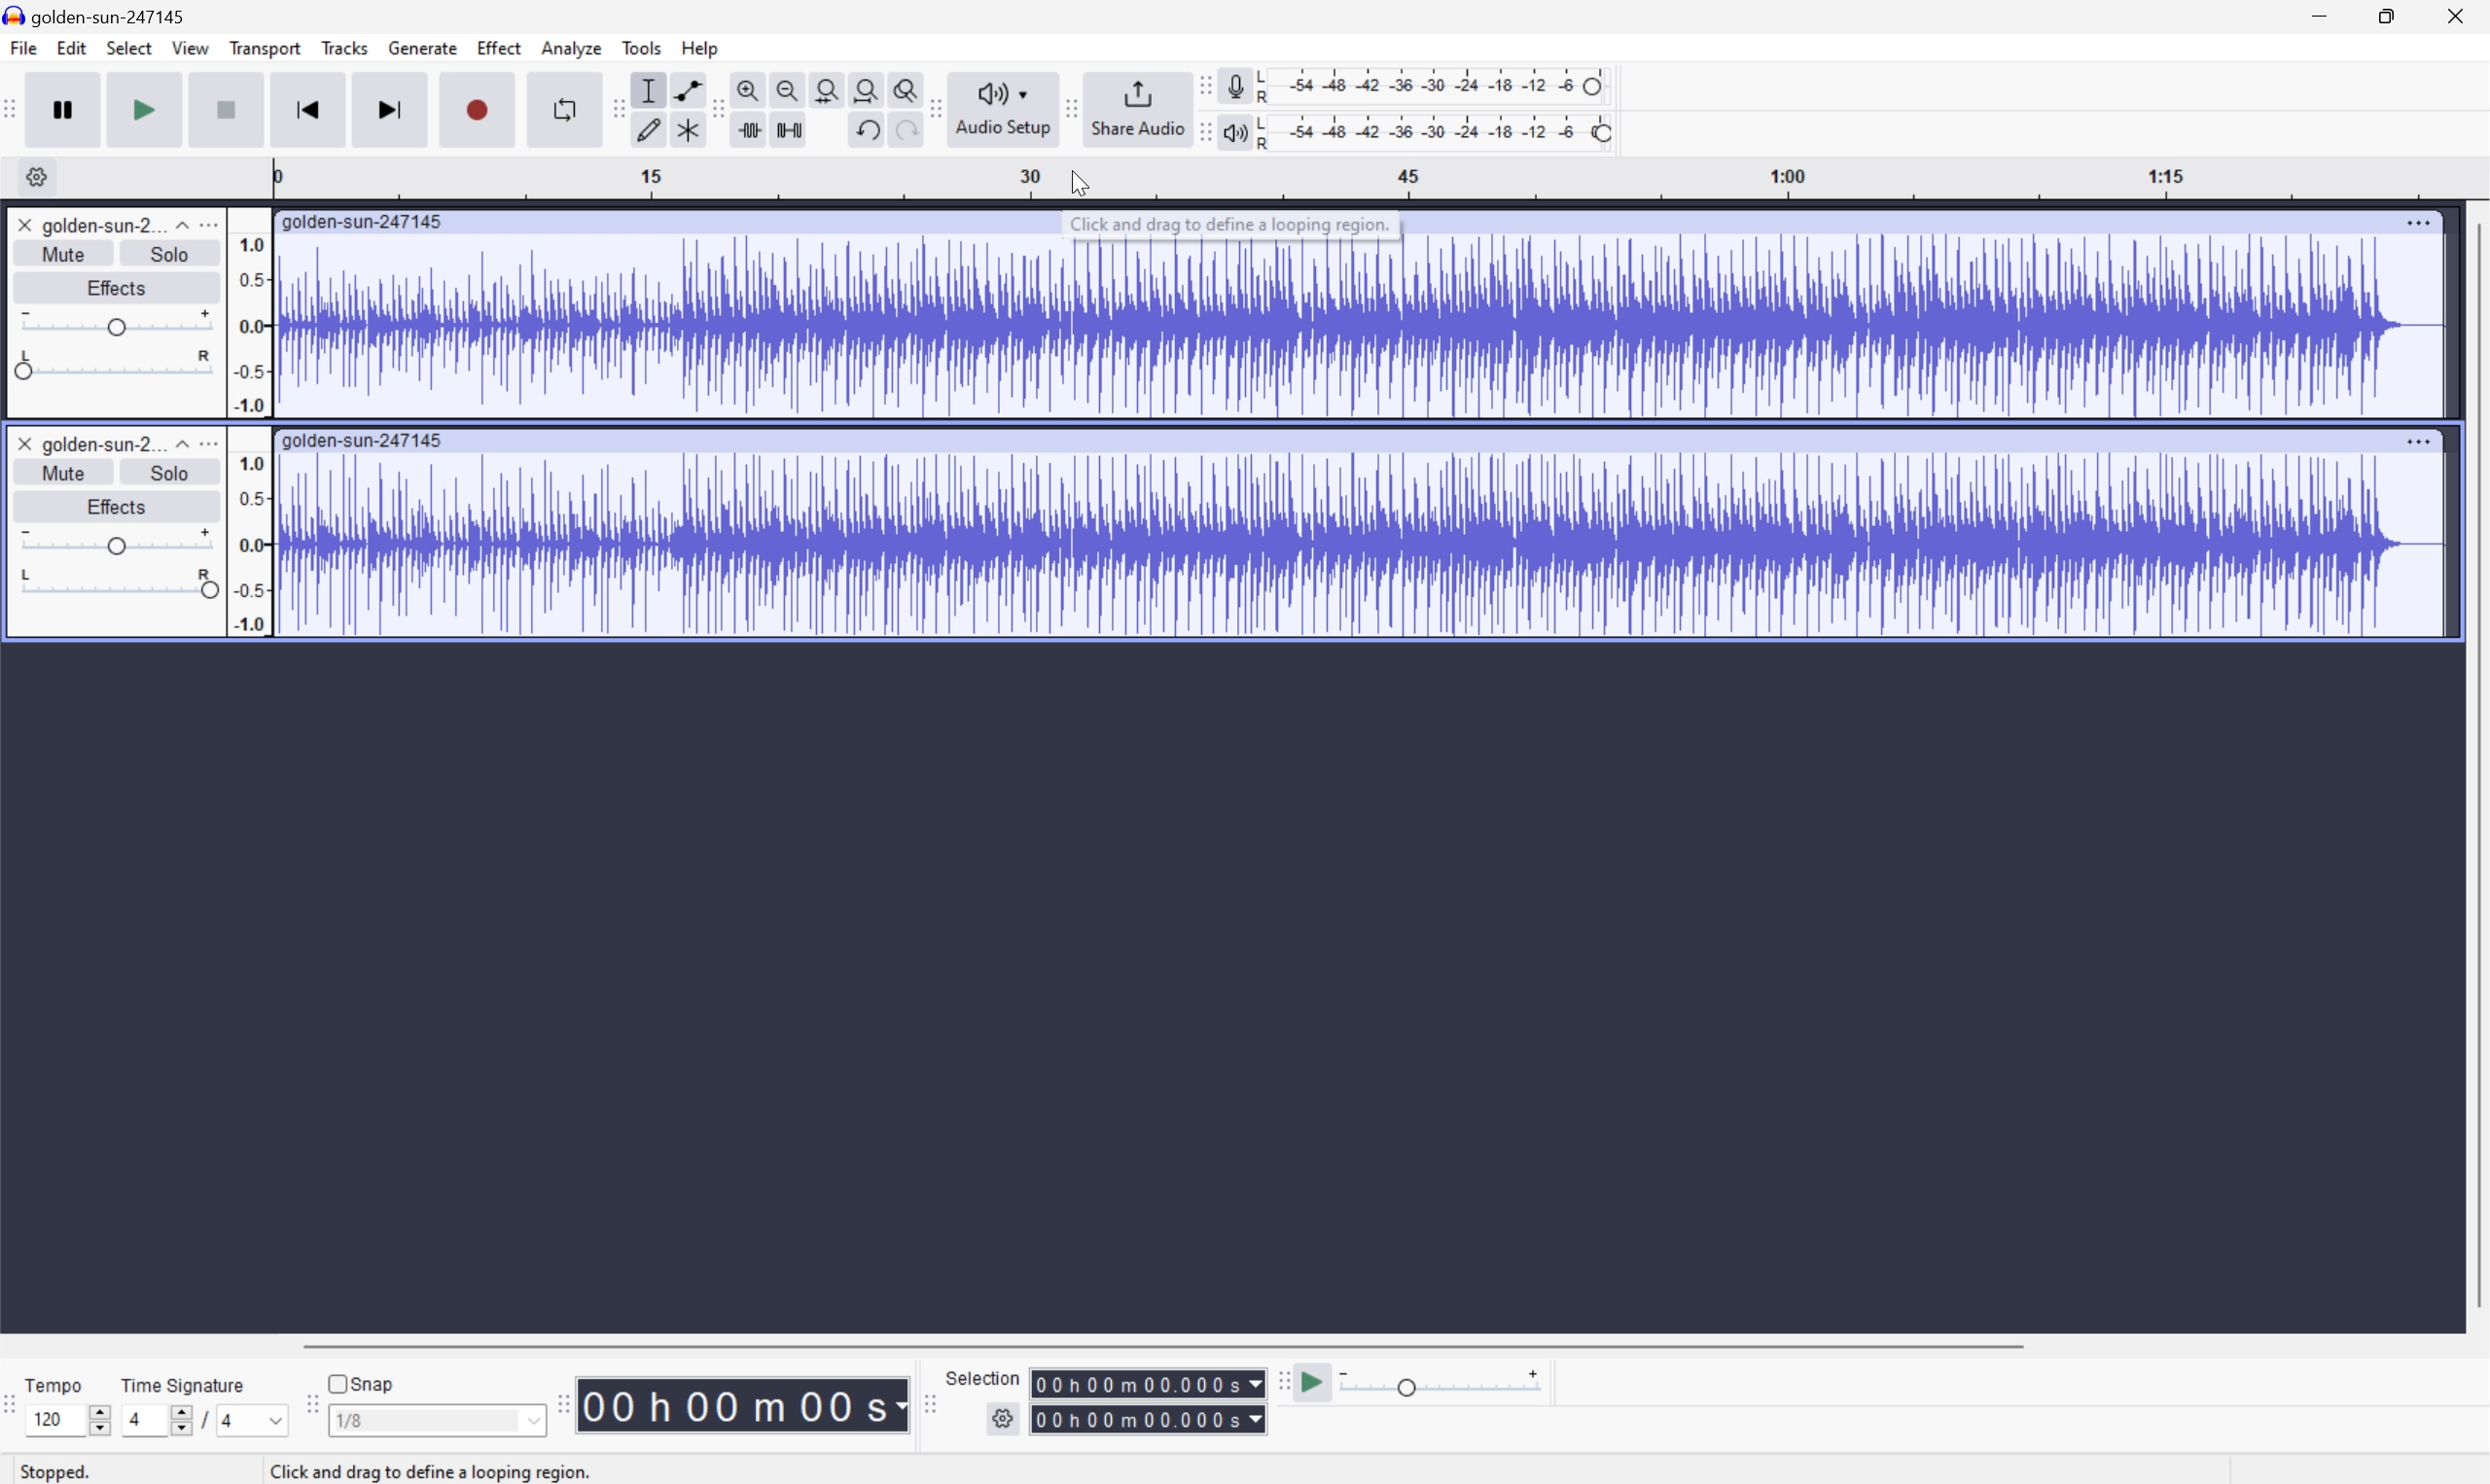  What do you see at coordinates (2321, 17) in the screenshot?
I see `Minimize` at bounding box center [2321, 17].